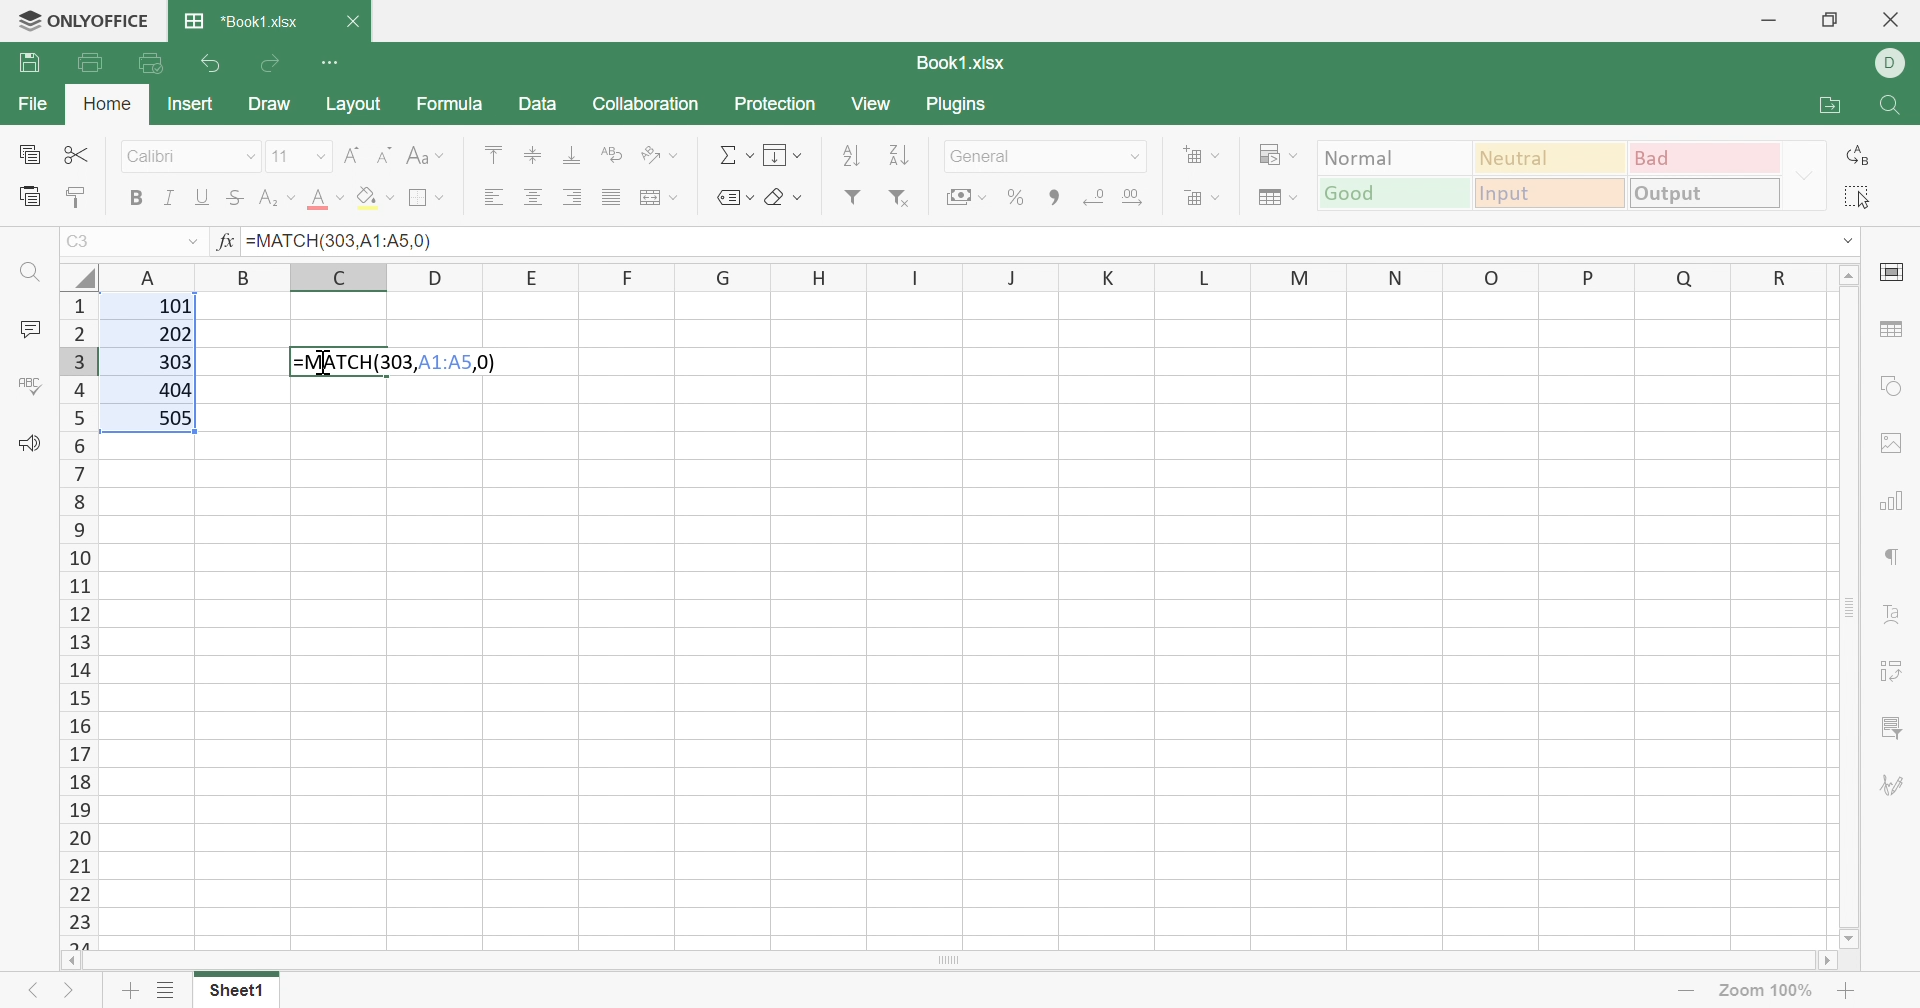  What do you see at coordinates (27, 197) in the screenshot?
I see `Paste` at bounding box center [27, 197].